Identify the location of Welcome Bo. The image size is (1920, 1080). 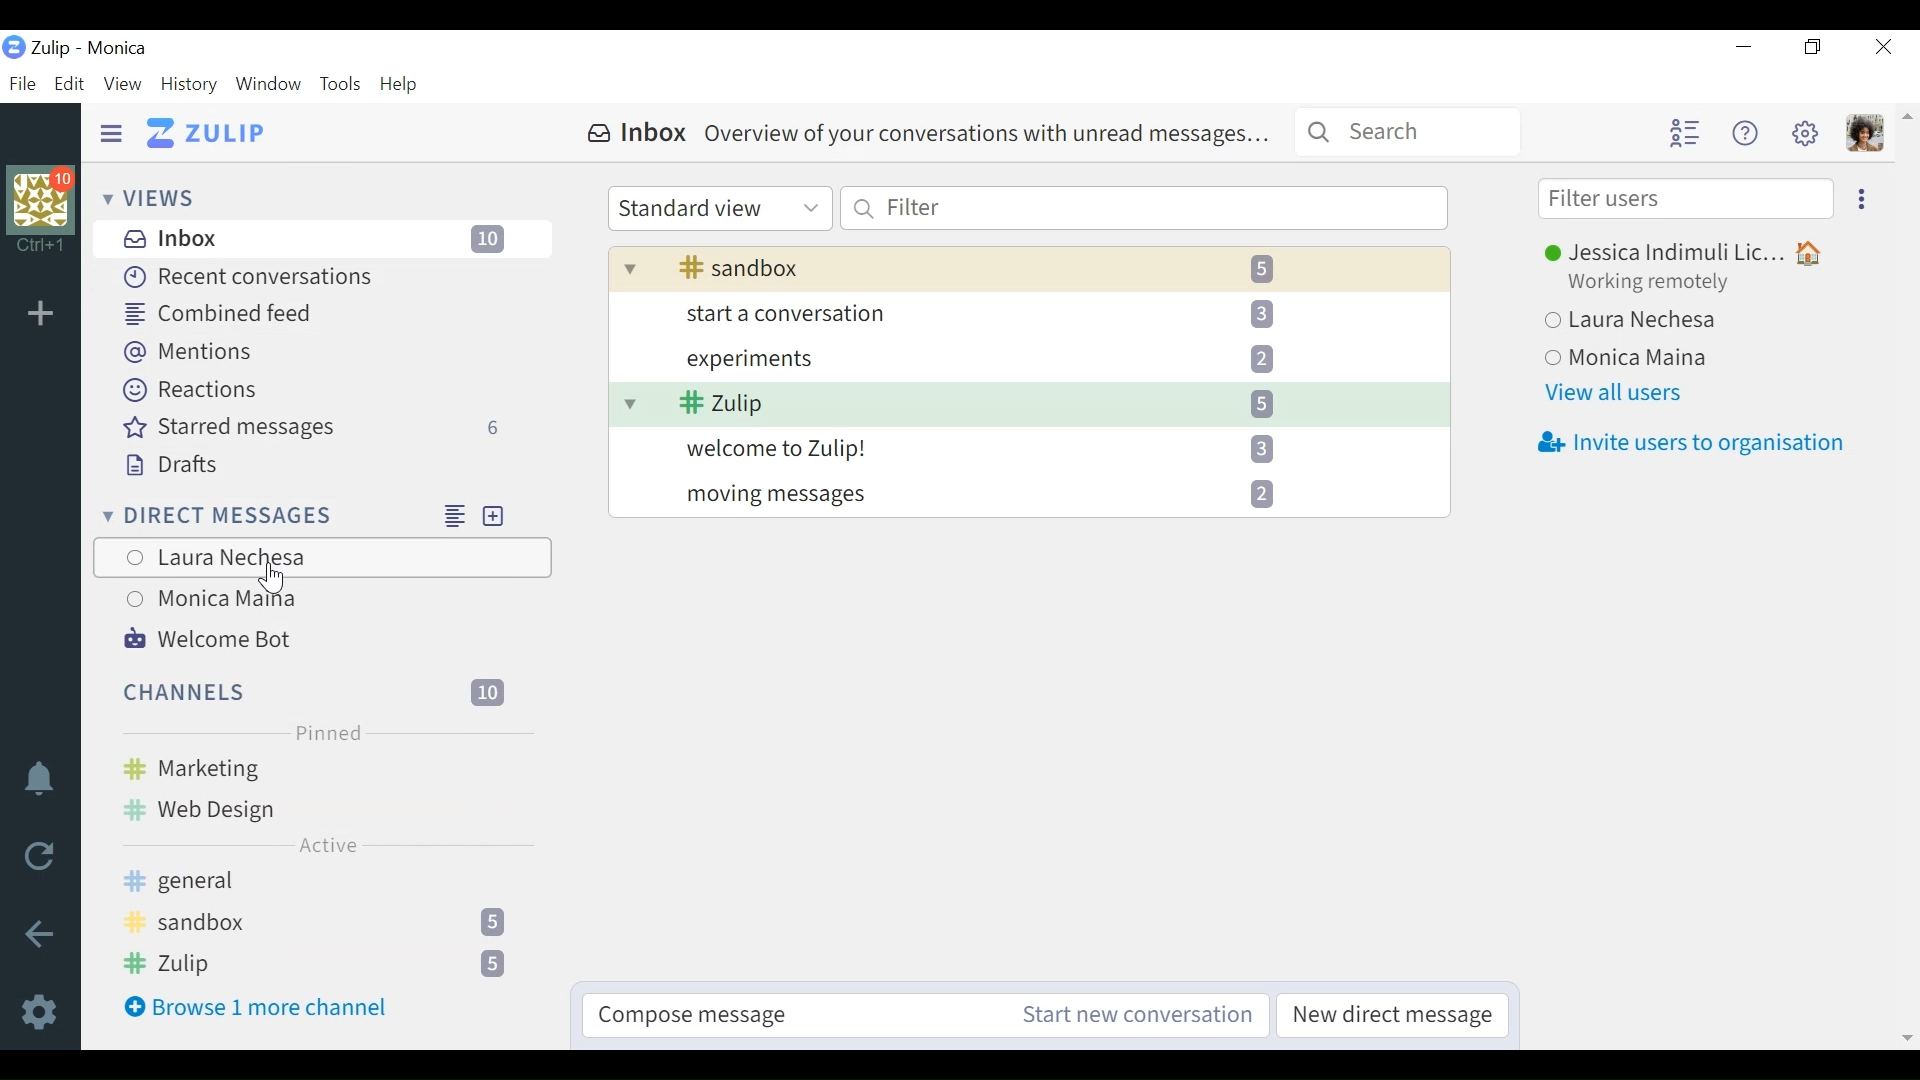
(213, 641).